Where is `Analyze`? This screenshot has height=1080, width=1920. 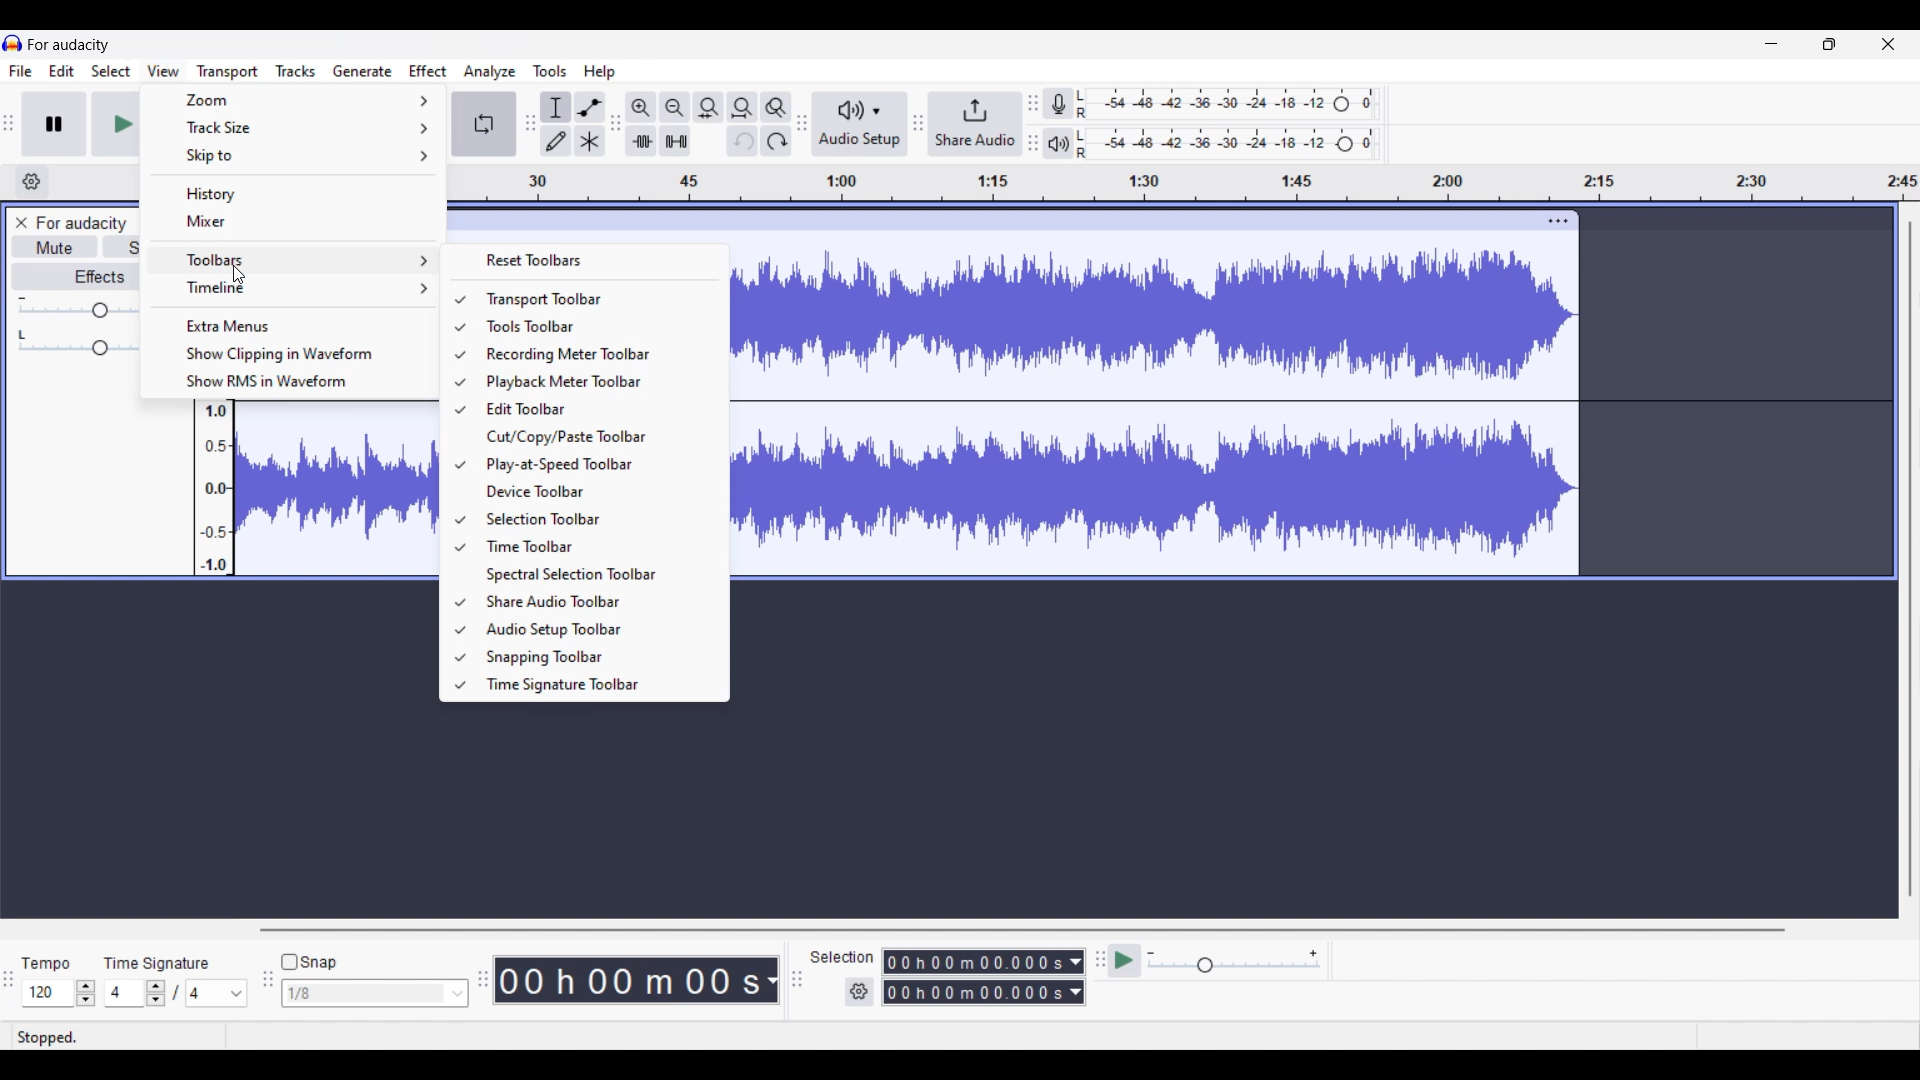
Analyze is located at coordinates (490, 72).